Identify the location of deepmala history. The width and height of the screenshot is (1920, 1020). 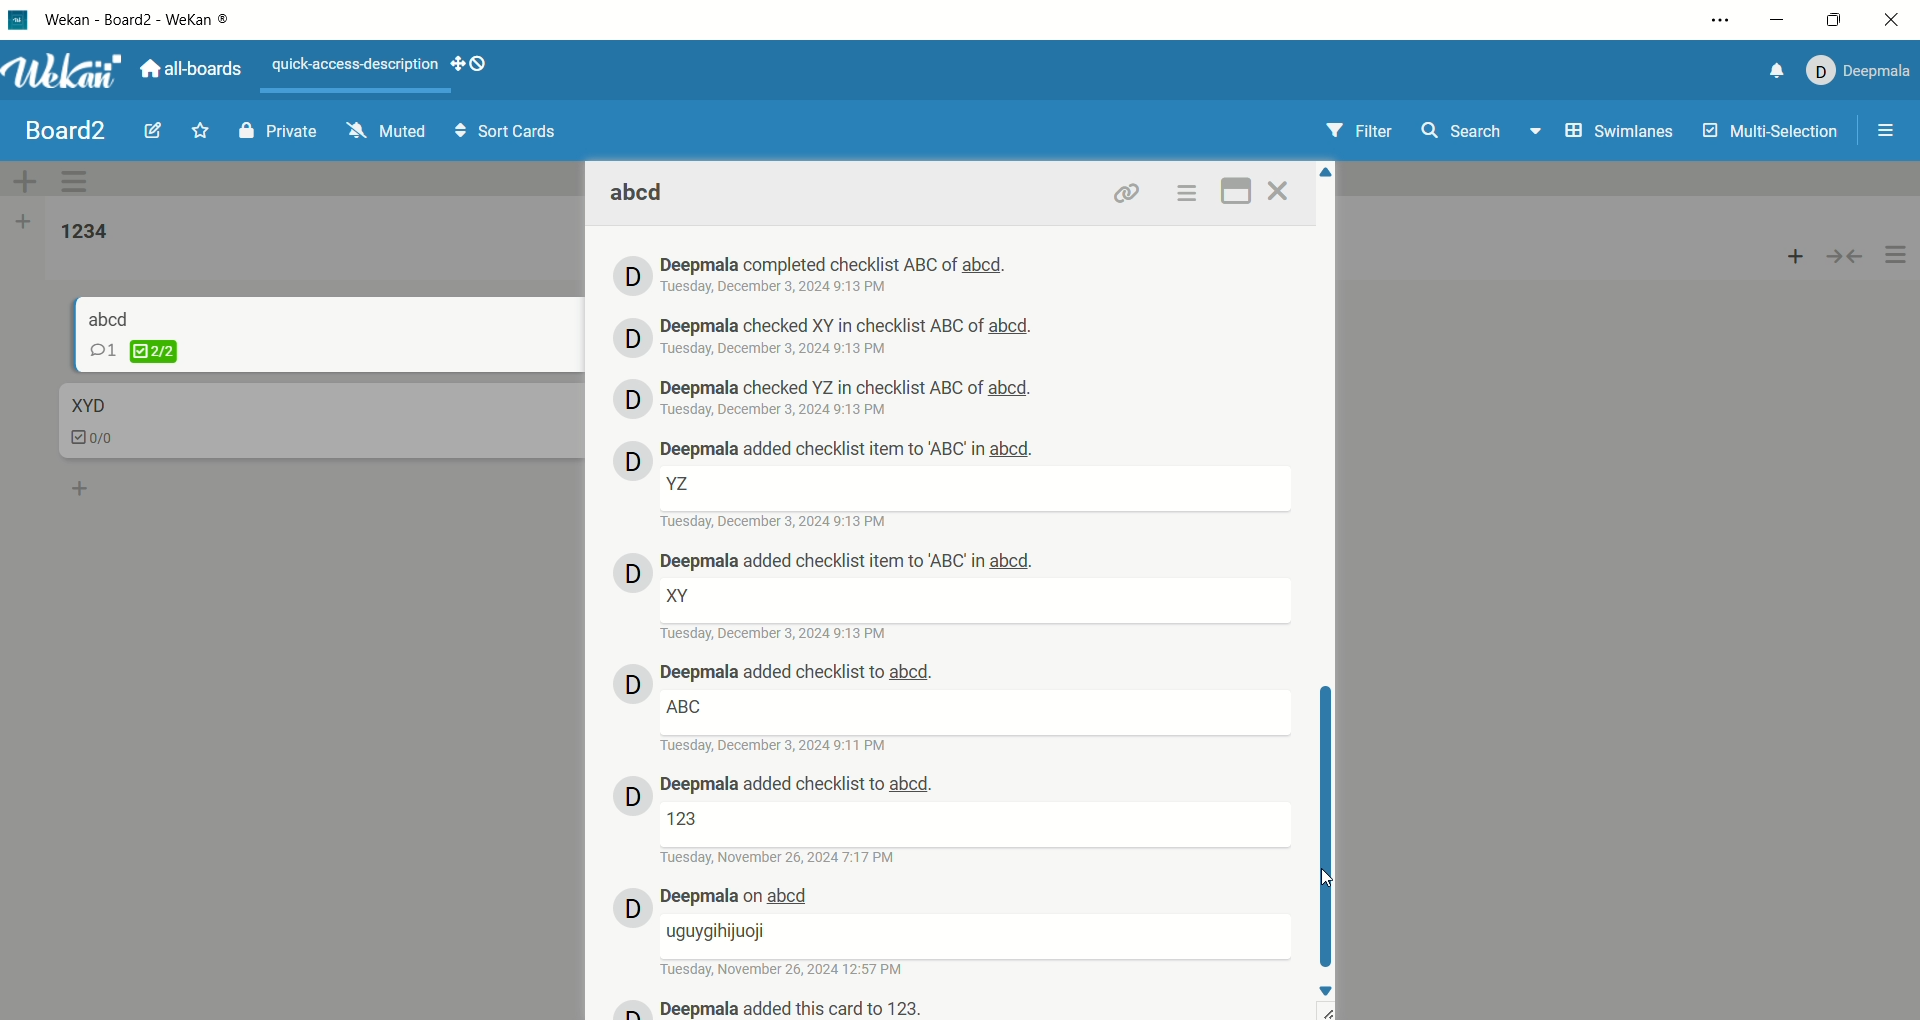
(833, 264).